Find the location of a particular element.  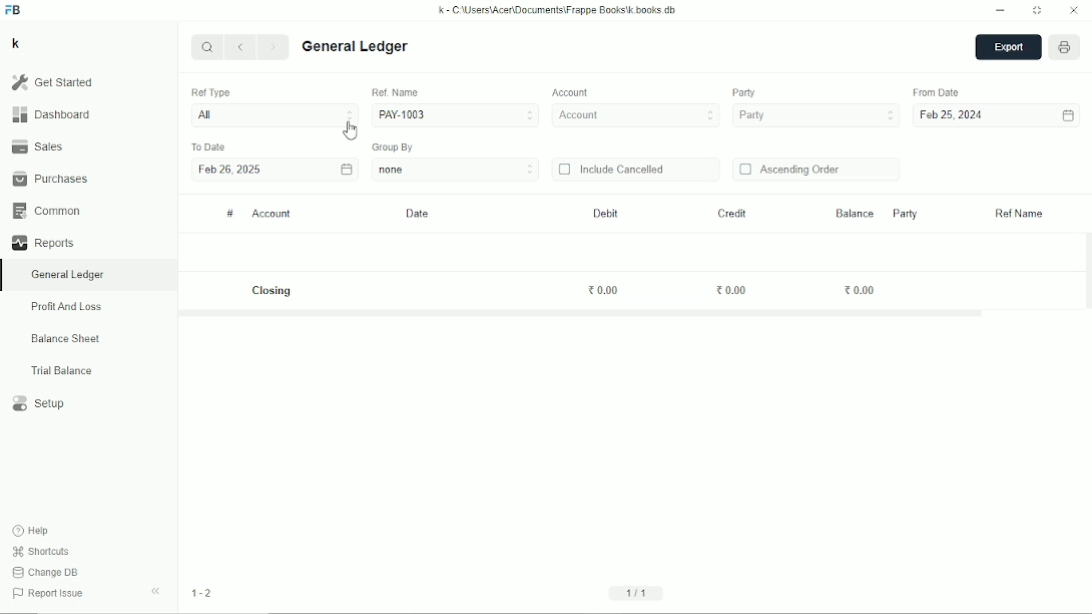

none is located at coordinates (456, 169).